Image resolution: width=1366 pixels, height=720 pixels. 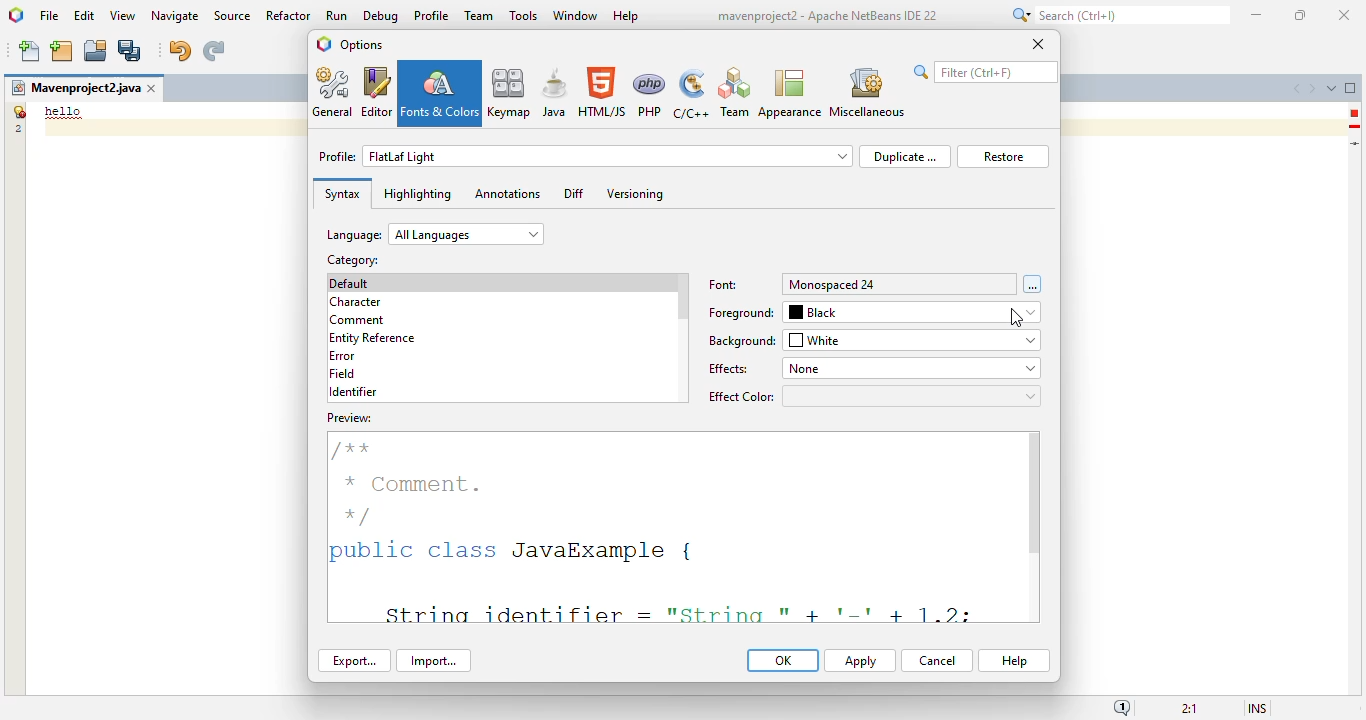 I want to click on hint, so click(x=1355, y=127).